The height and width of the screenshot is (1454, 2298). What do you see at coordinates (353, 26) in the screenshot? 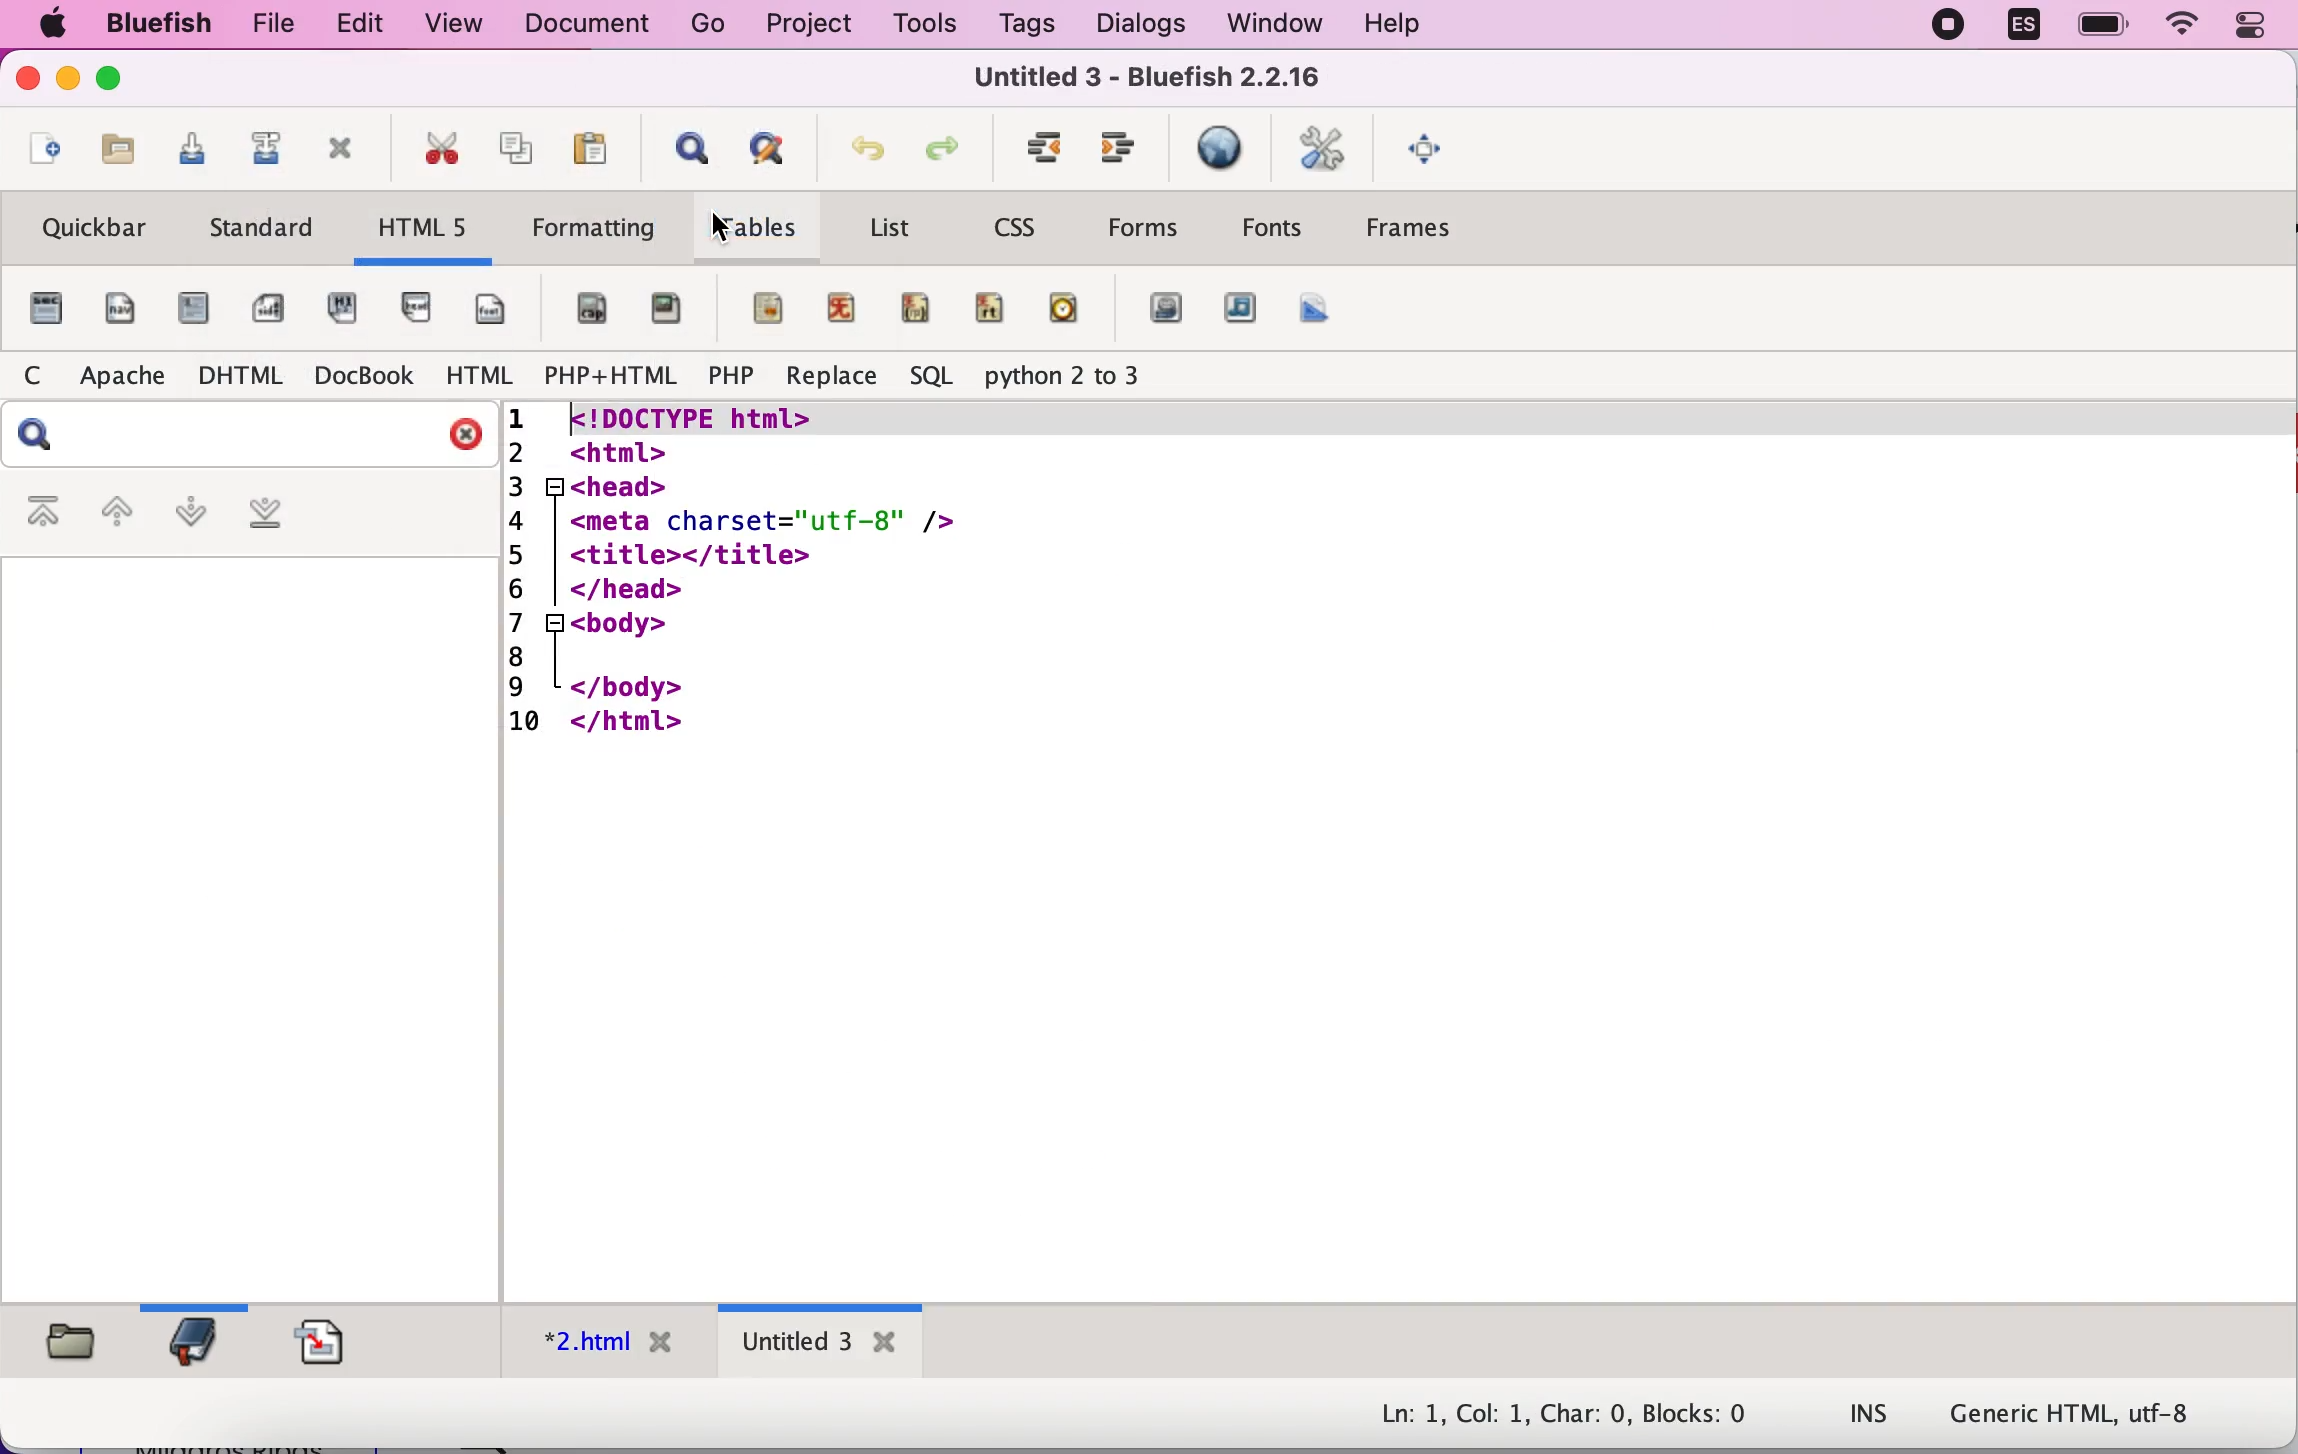
I see `edit` at bounding box center [353, 26].